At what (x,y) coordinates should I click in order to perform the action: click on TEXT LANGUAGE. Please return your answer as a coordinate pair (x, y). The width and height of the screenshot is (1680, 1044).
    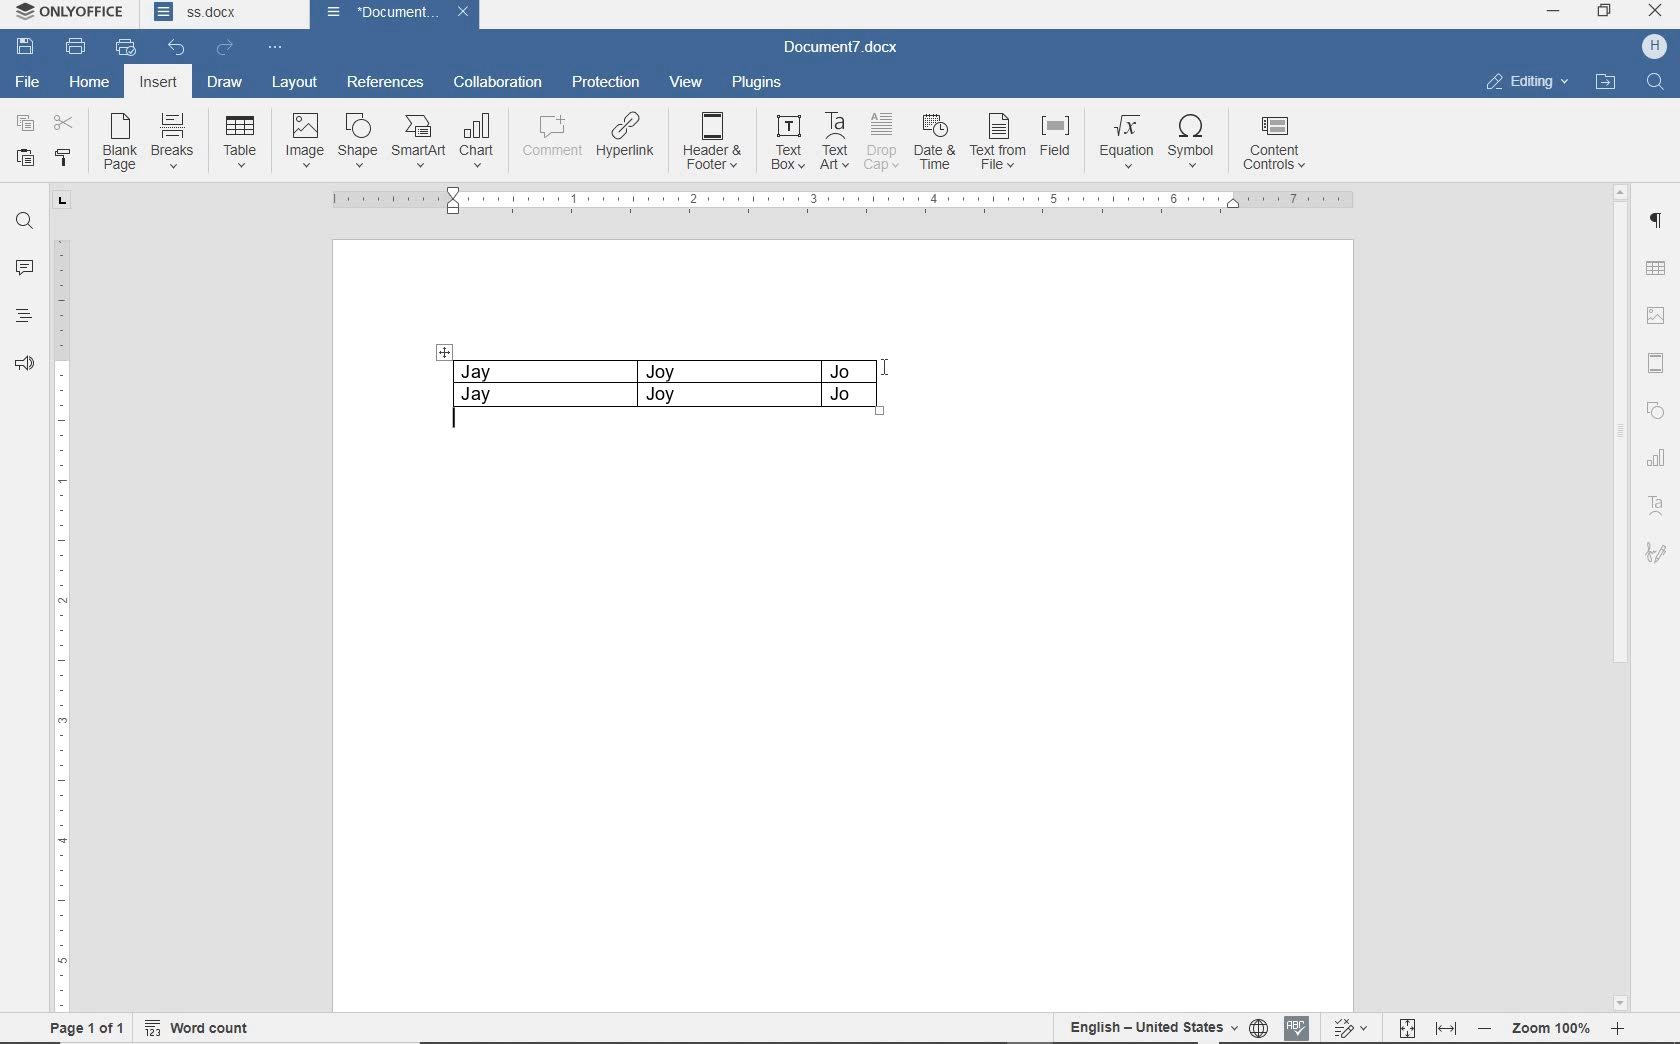
    Looking at the image, I should click on (1150, 1027).